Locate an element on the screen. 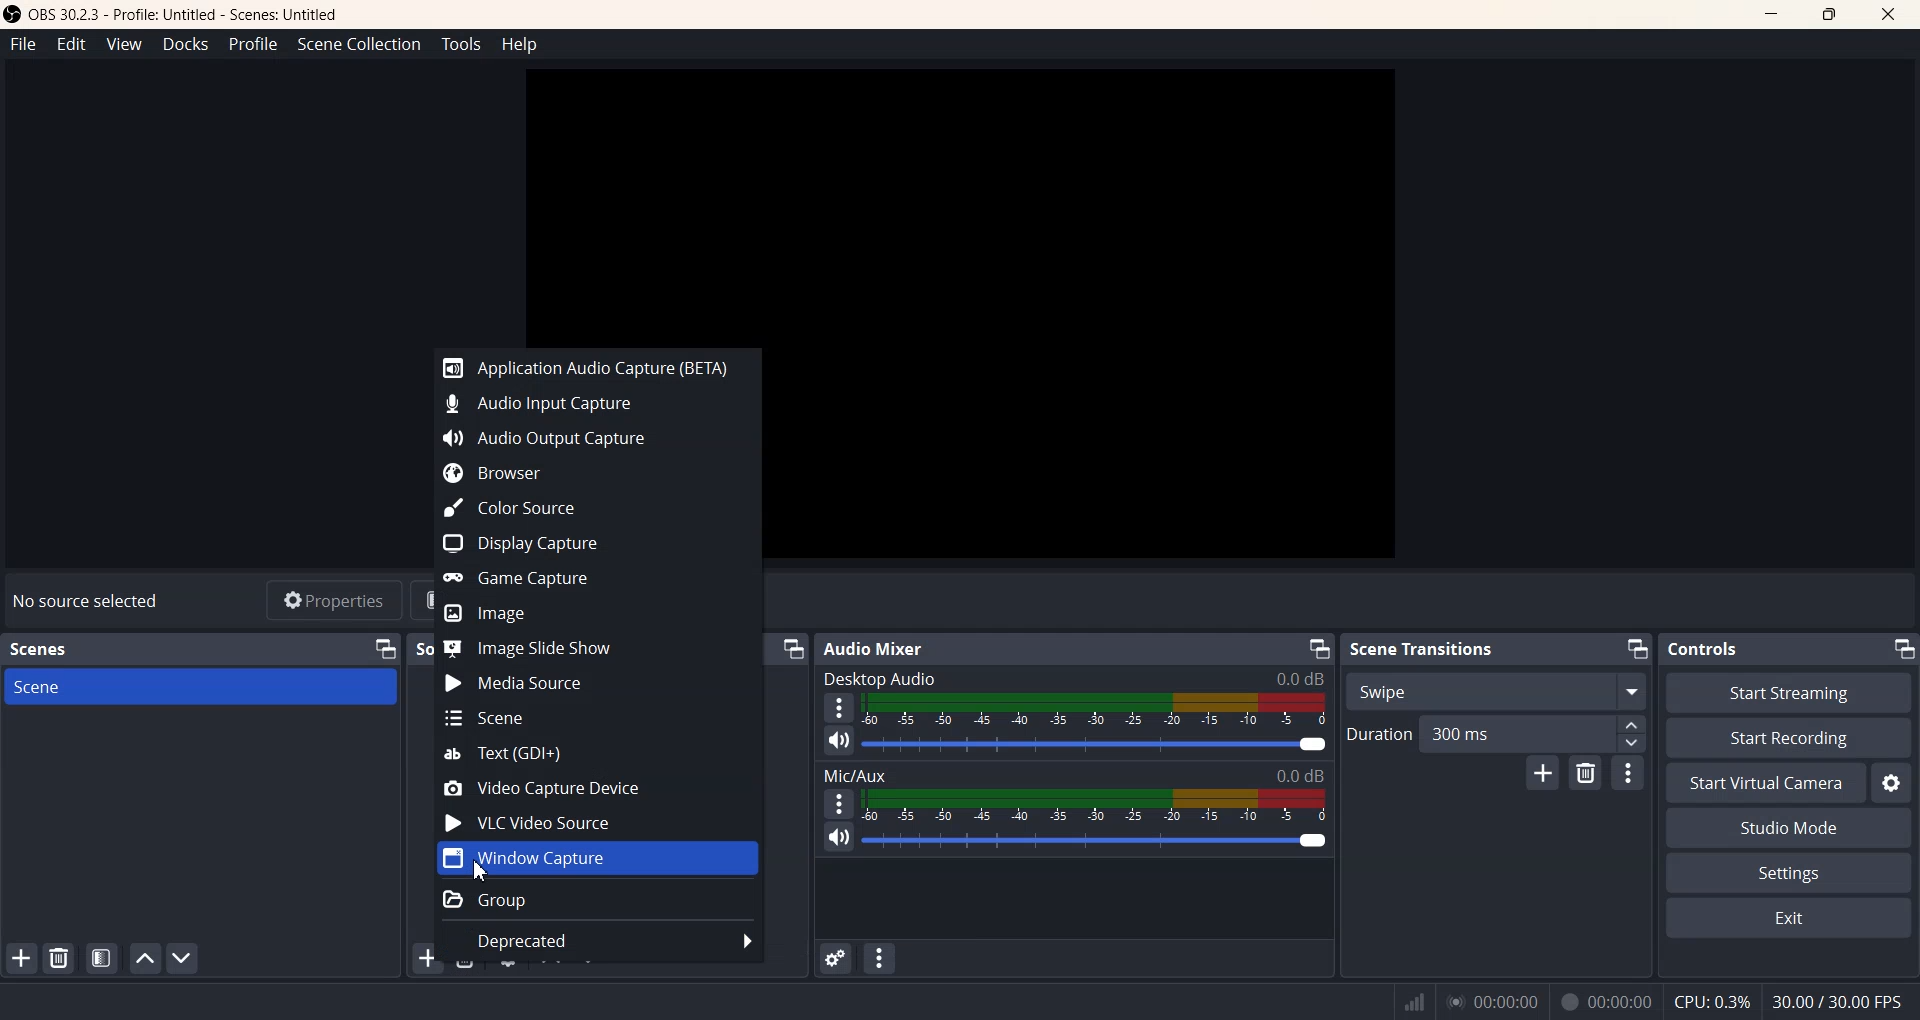 The width and height of the screenshot is (1920, 1020). Media Source is located at coordinates (594, 683).